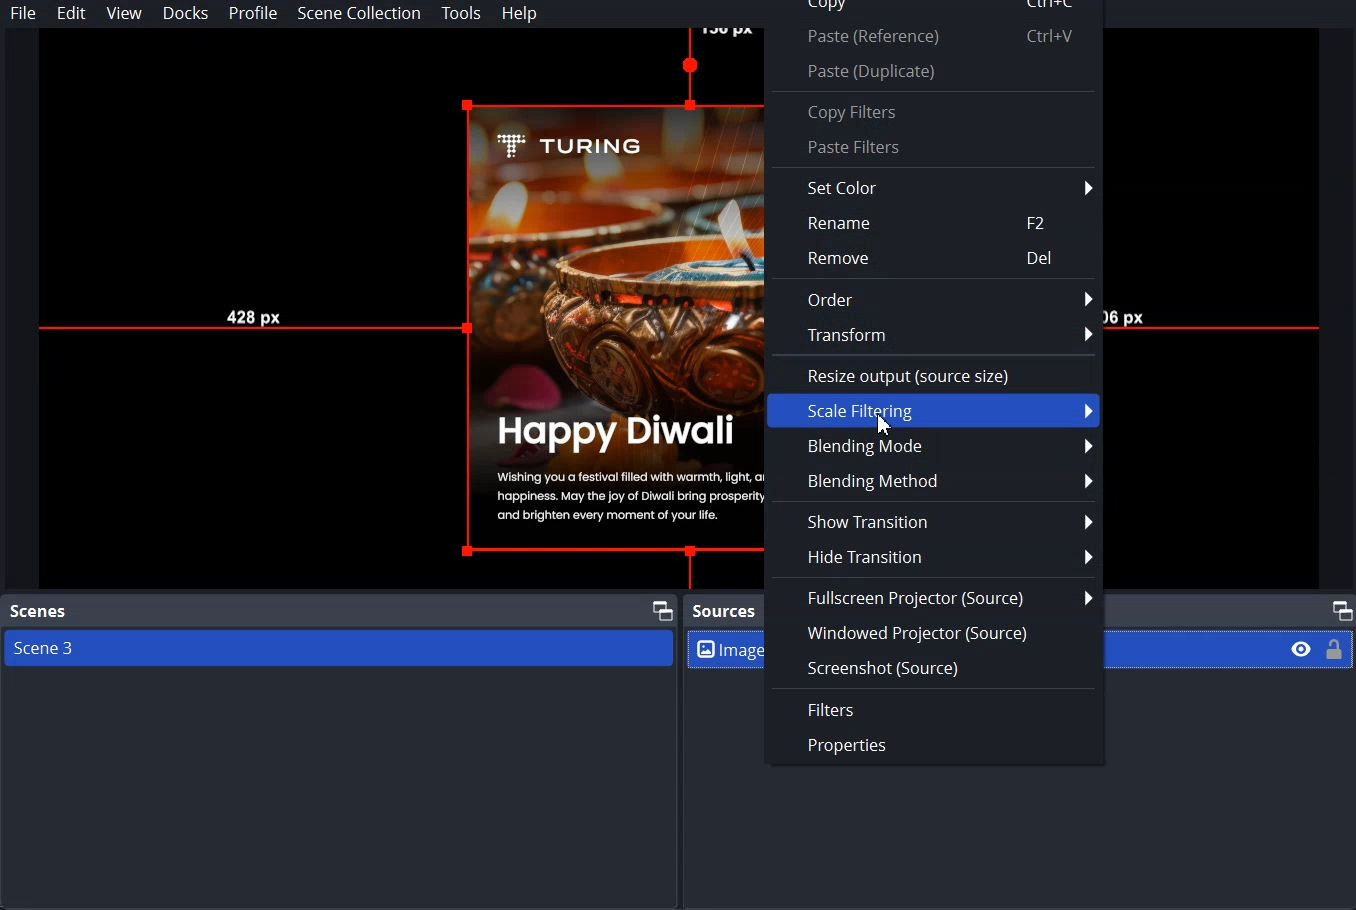 This screenshot has height=910, width=1356. Describe the element at coordinates (934, 556) in the screenshot. I see `Hide transition` at that location.